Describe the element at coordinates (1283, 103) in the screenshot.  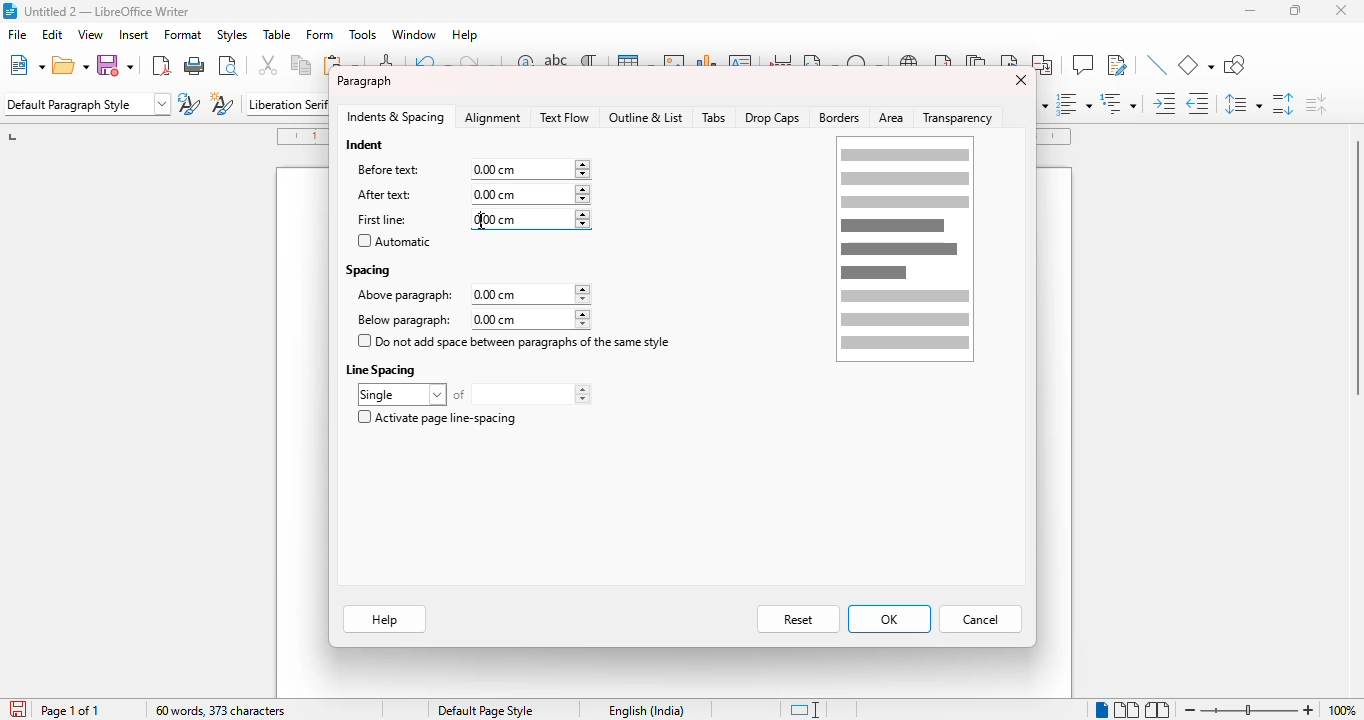
I see `increase paragraph spacing` at that location.